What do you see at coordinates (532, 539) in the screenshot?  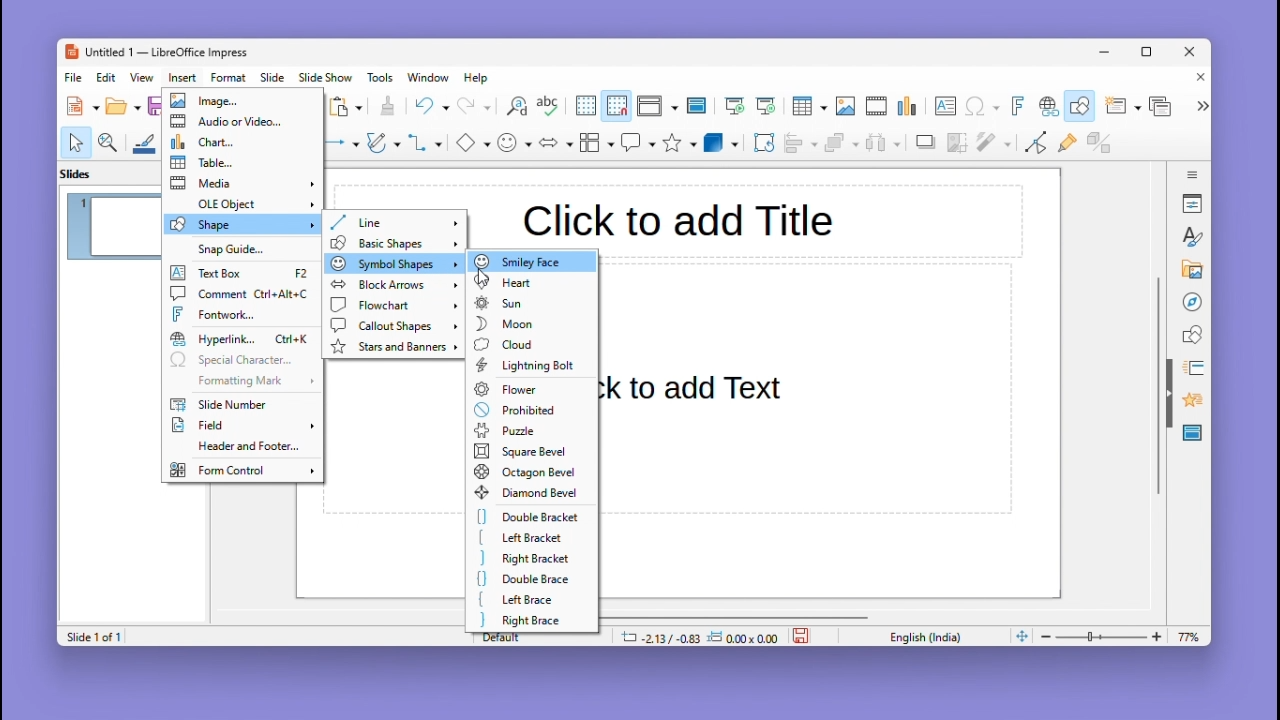 I see `Left bracket` at bounding box center [532, 539].